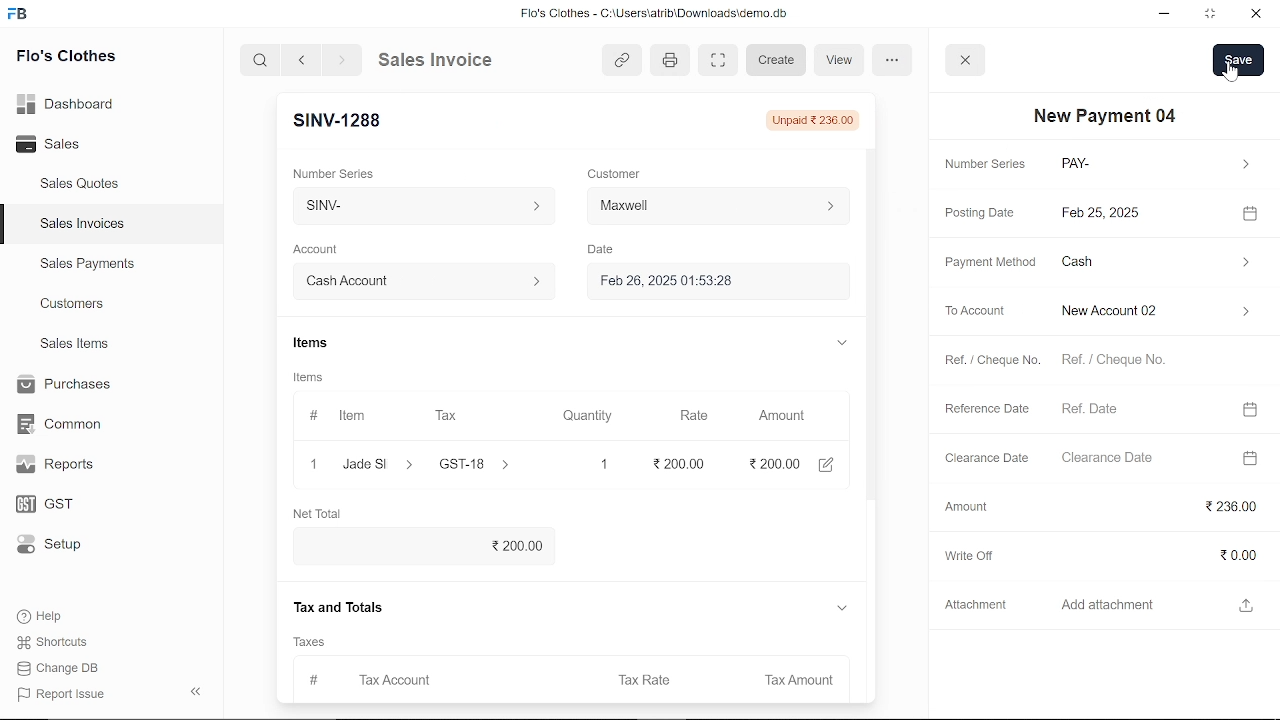 The image size is (1280, 720). I want to click on Quantity, so click(585, 416).